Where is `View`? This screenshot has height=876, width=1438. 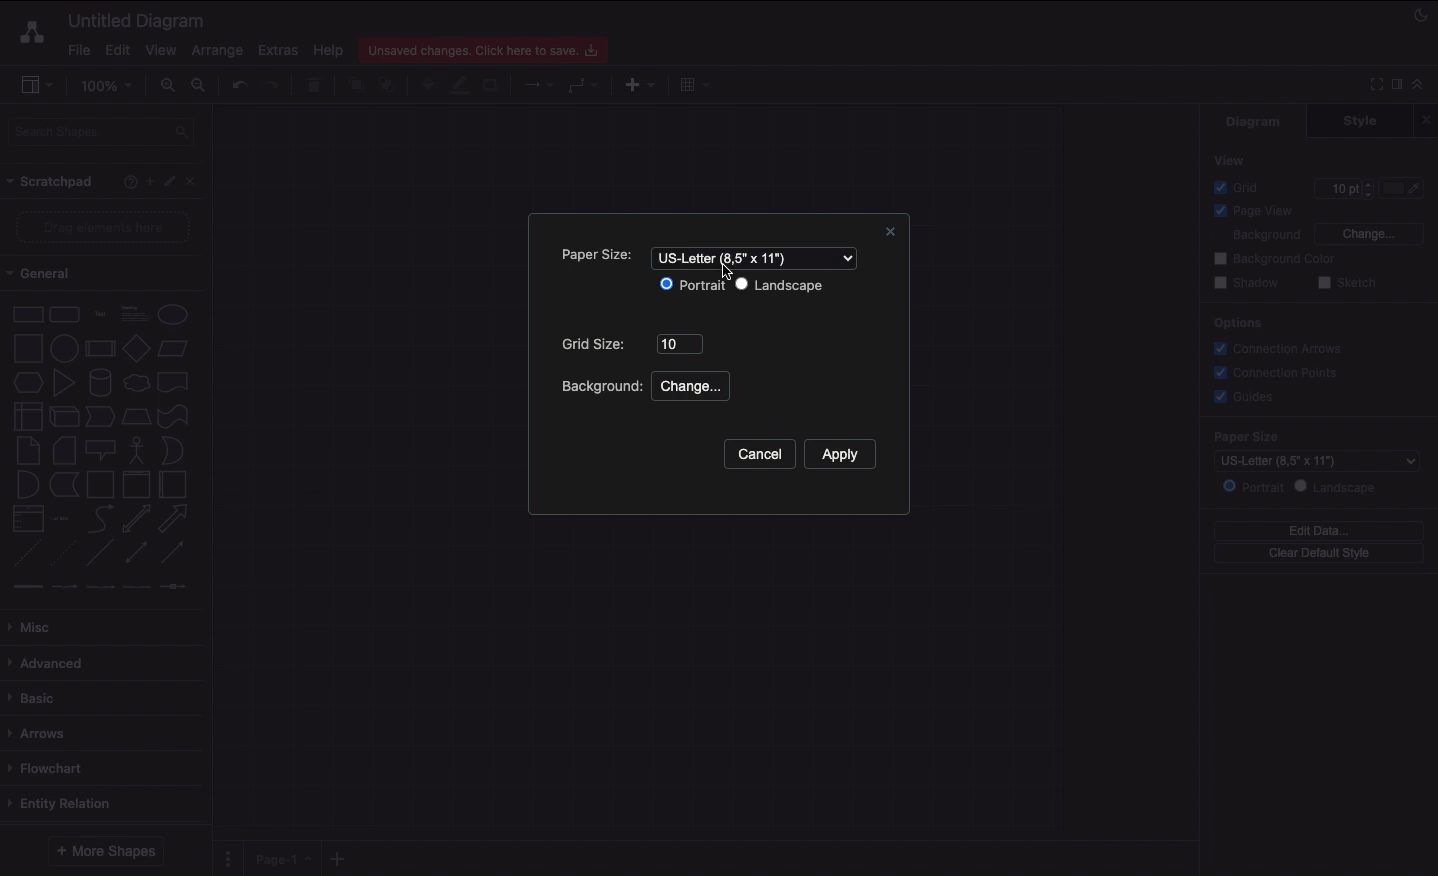
View is located at coordinates (1231, 159).